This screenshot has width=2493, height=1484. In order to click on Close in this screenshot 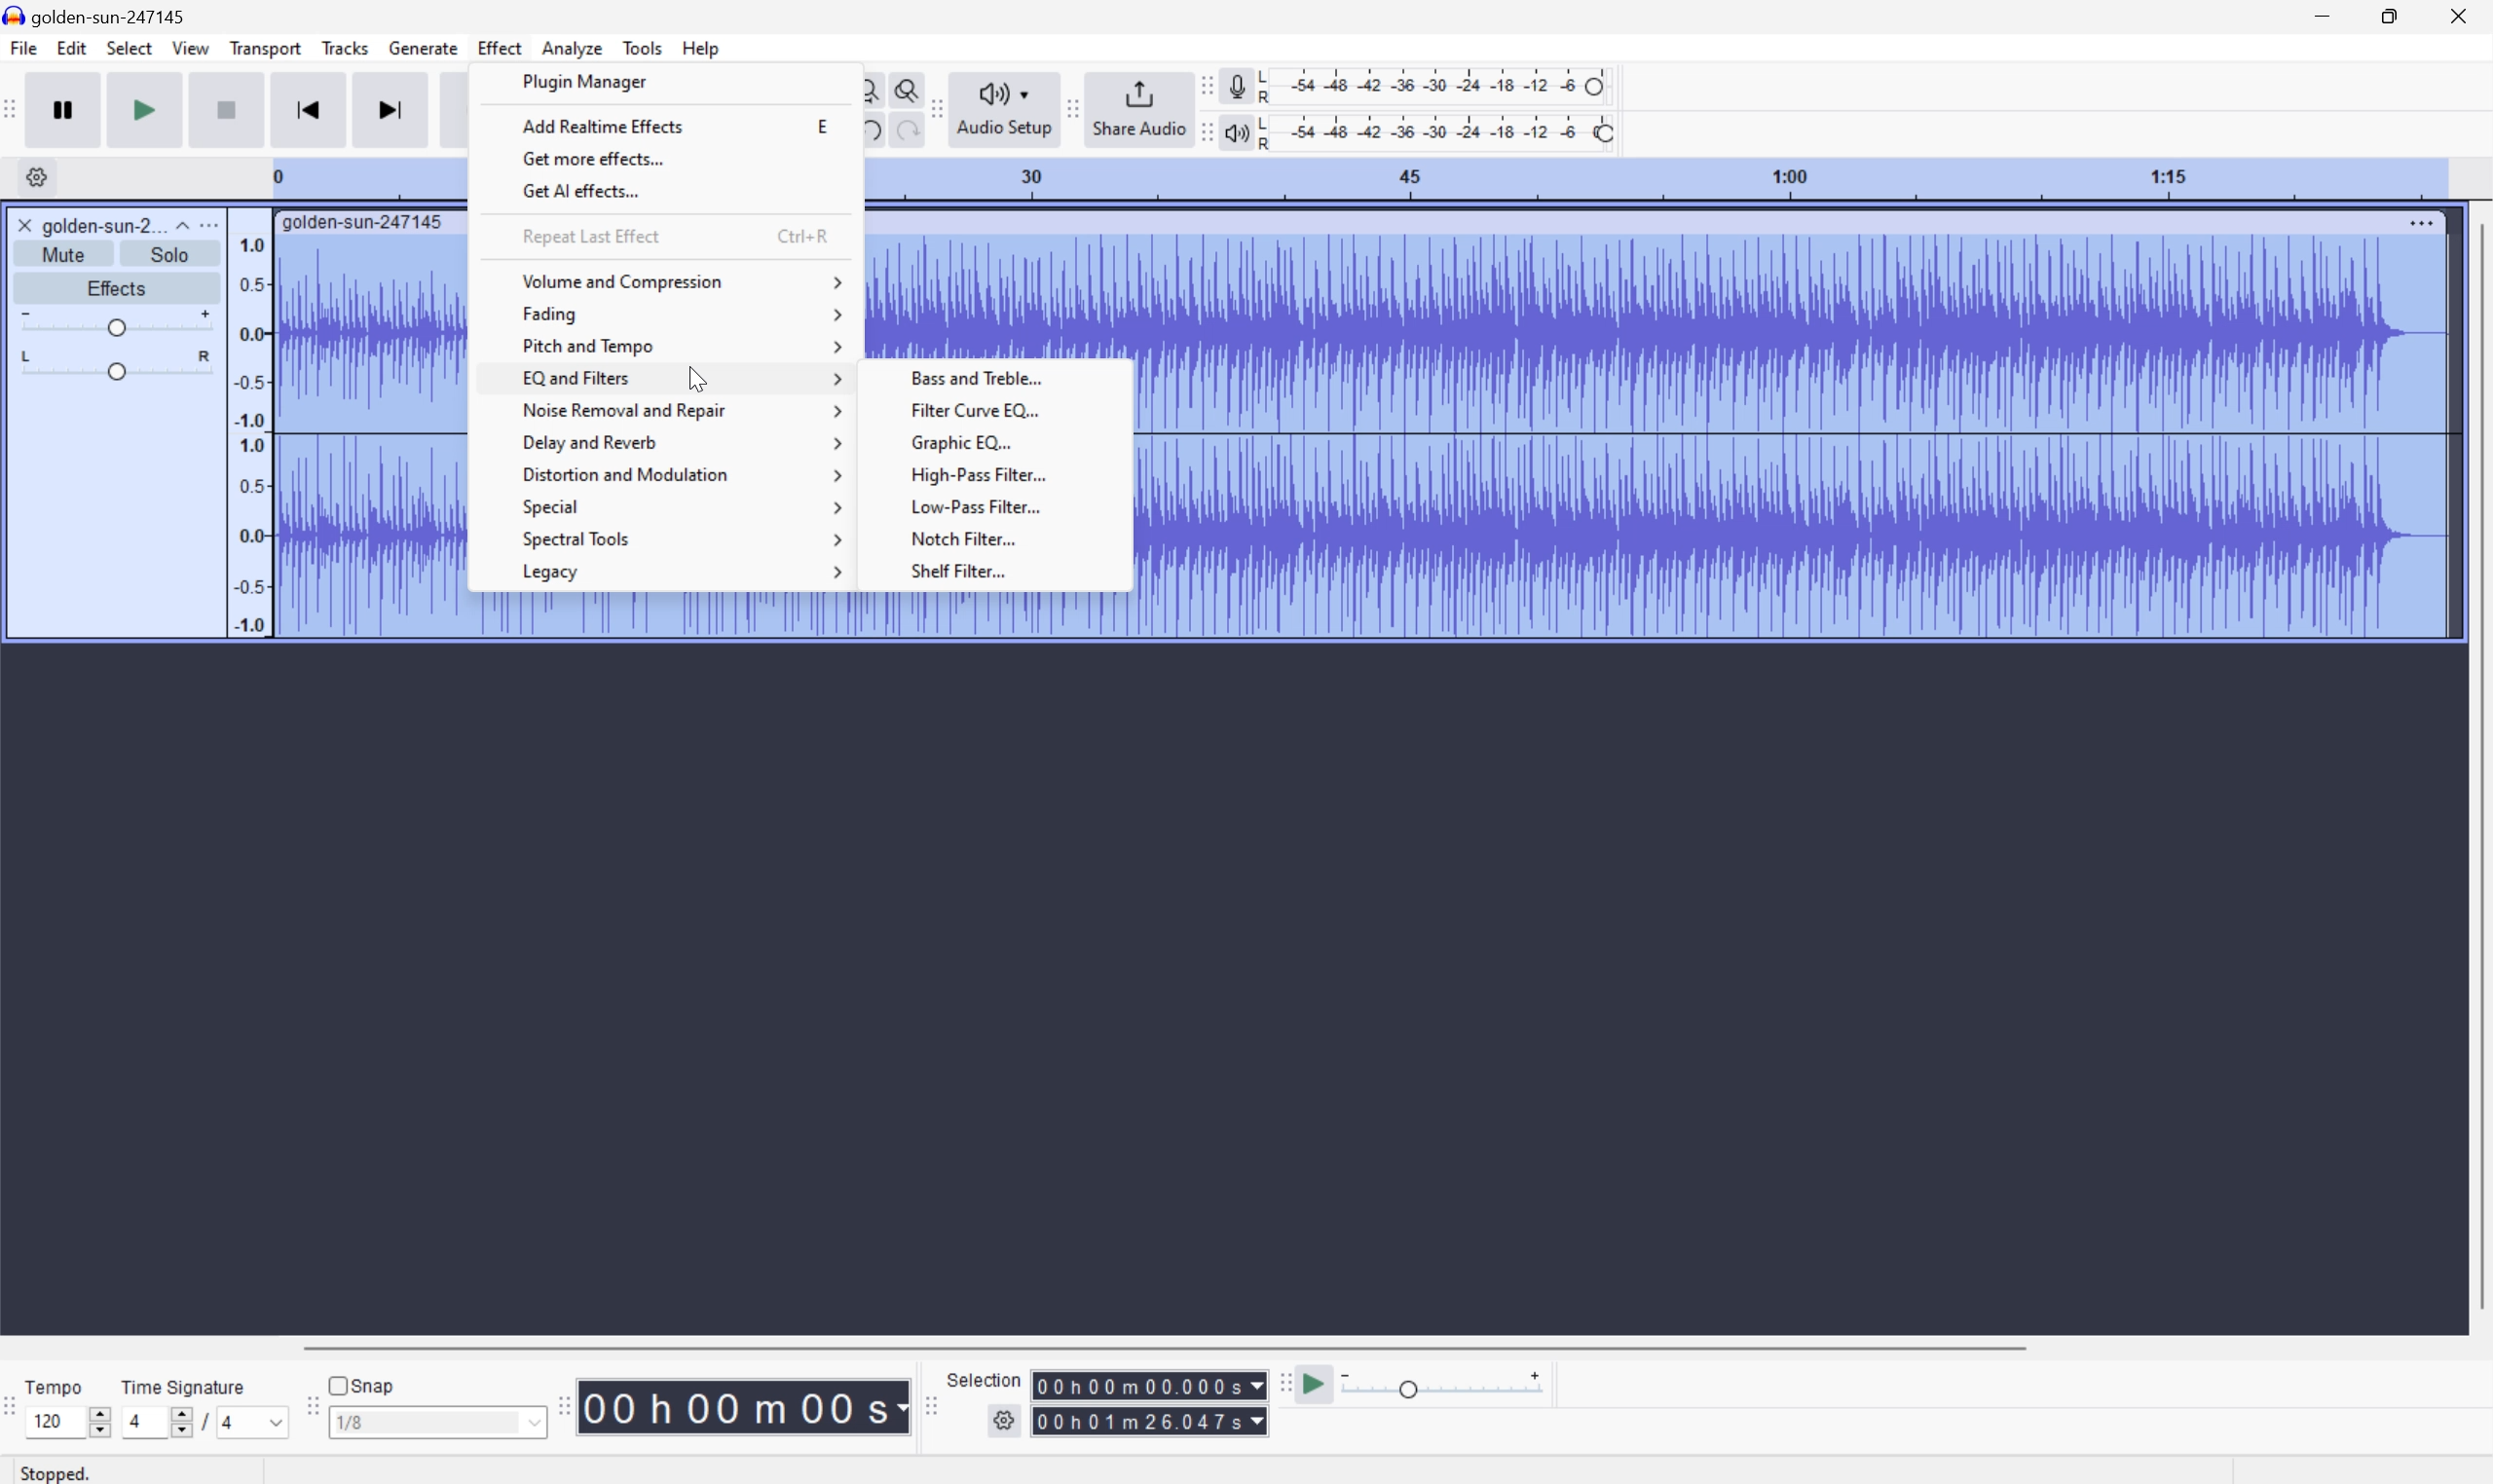, I will do `click(2459, 15)`.